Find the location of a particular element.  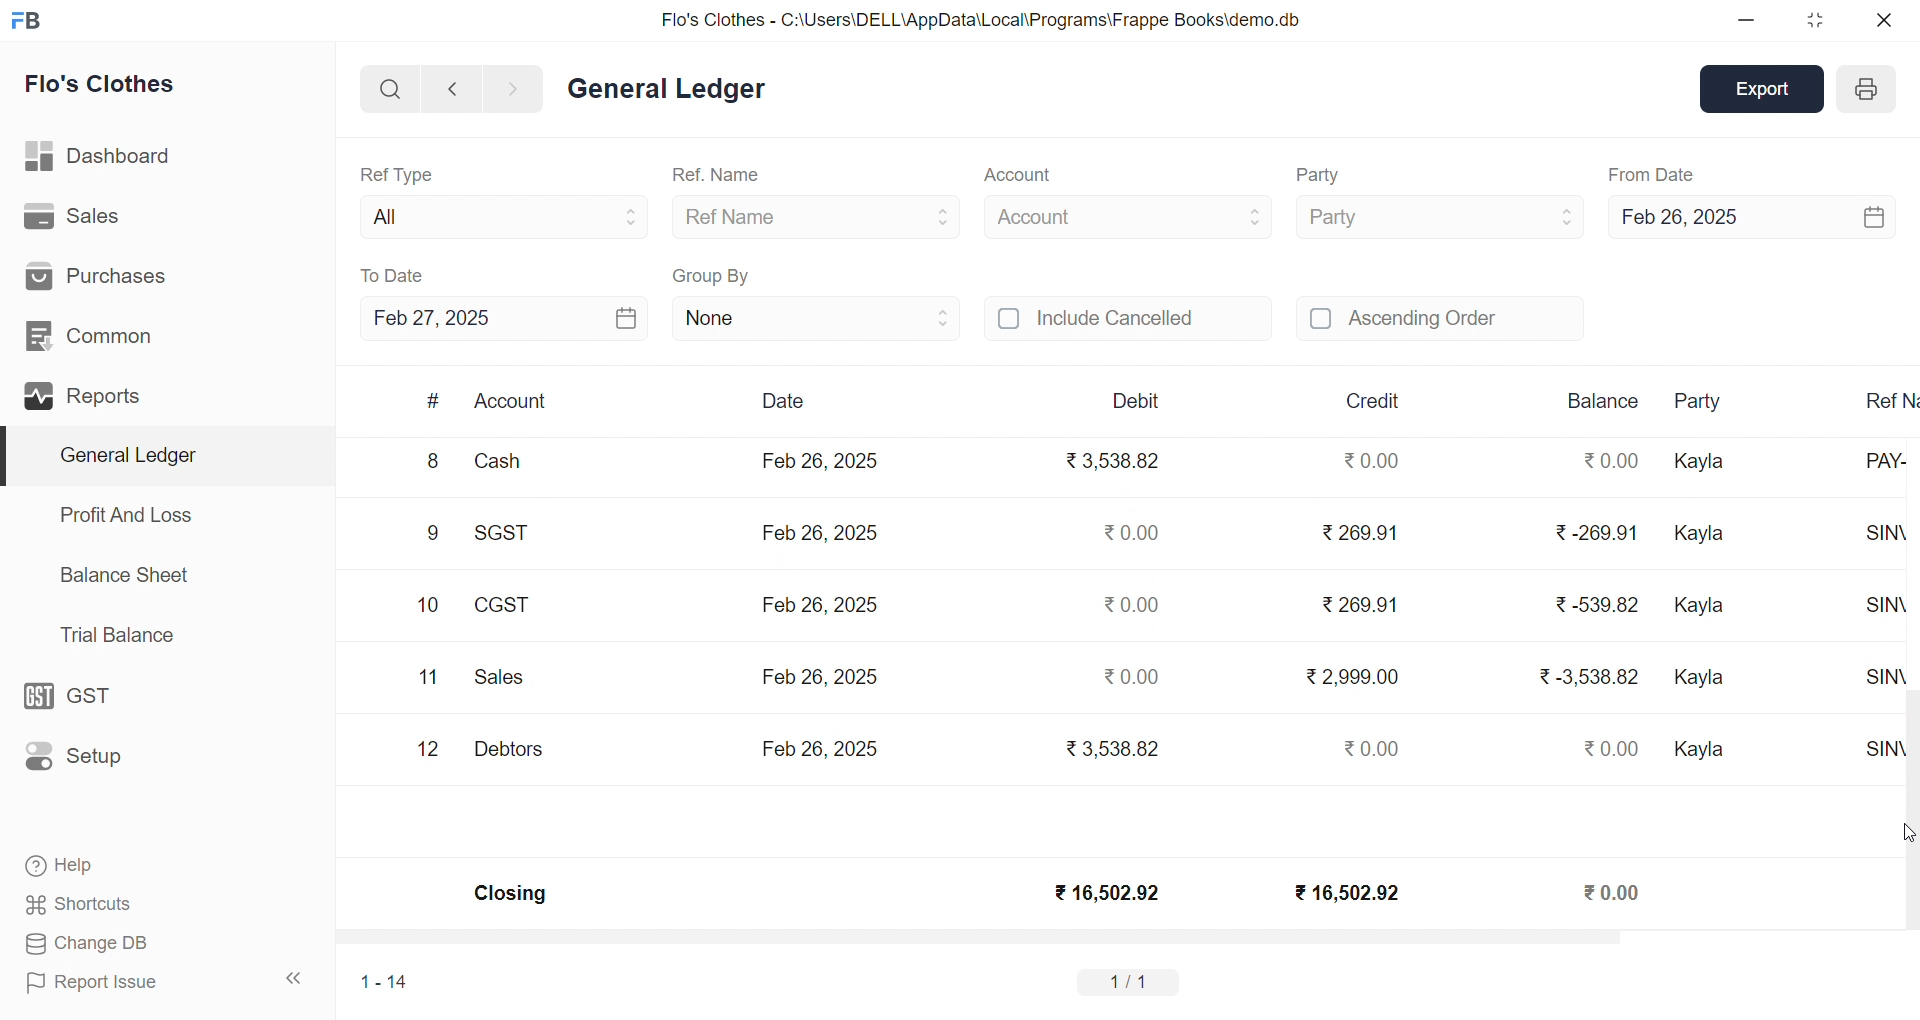

Sales is located at coordinates (504, 680).